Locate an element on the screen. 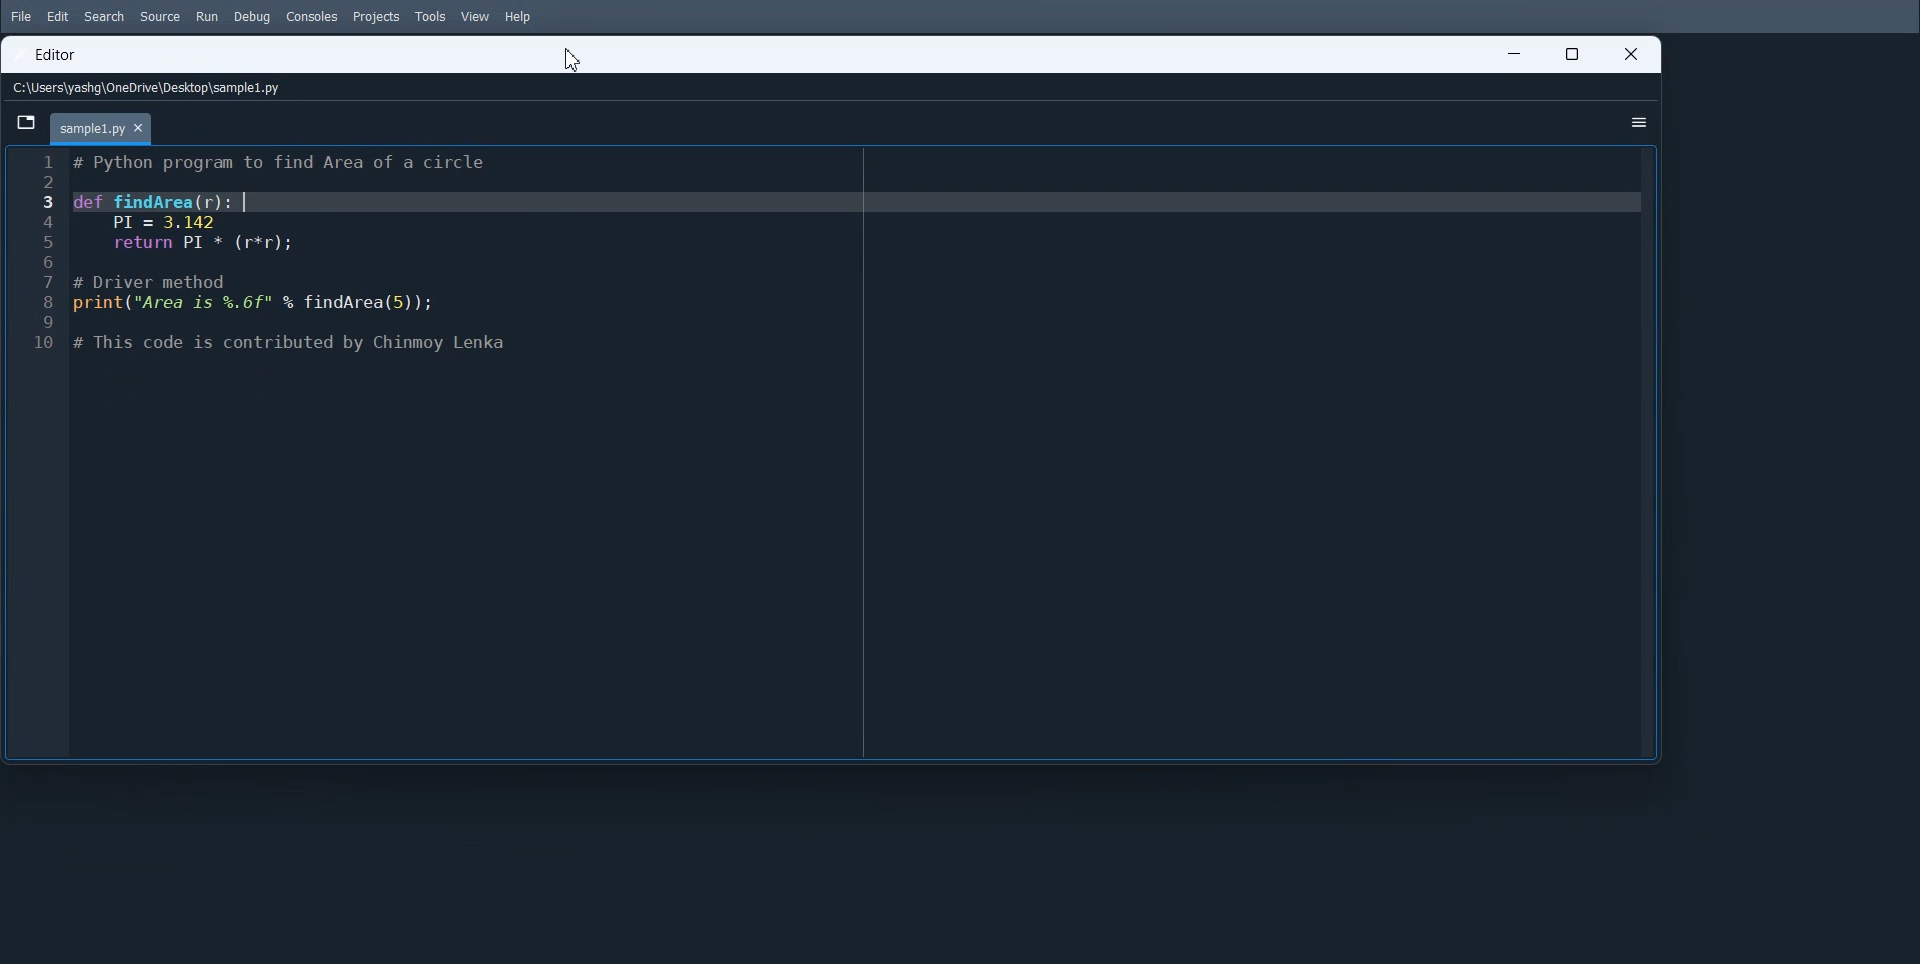 The width and height of the screenshot is (1920, 964). Search is located at coordinates (104, 17).